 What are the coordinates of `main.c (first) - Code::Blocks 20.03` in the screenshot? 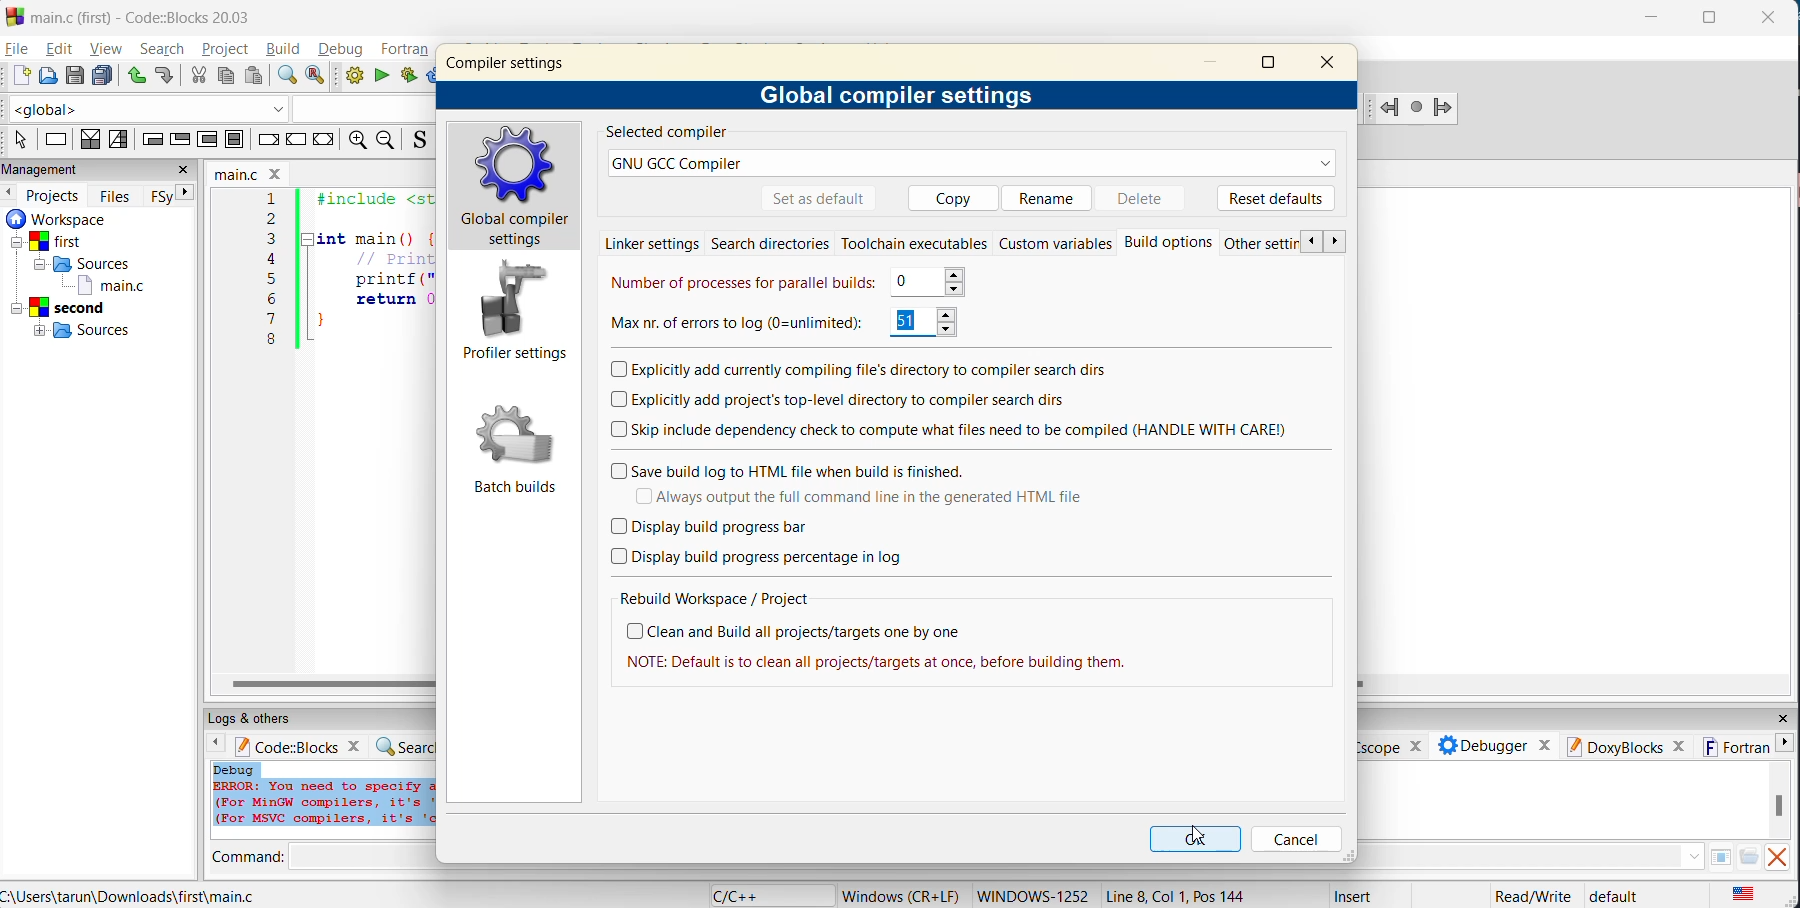 It's located at (134, 17).